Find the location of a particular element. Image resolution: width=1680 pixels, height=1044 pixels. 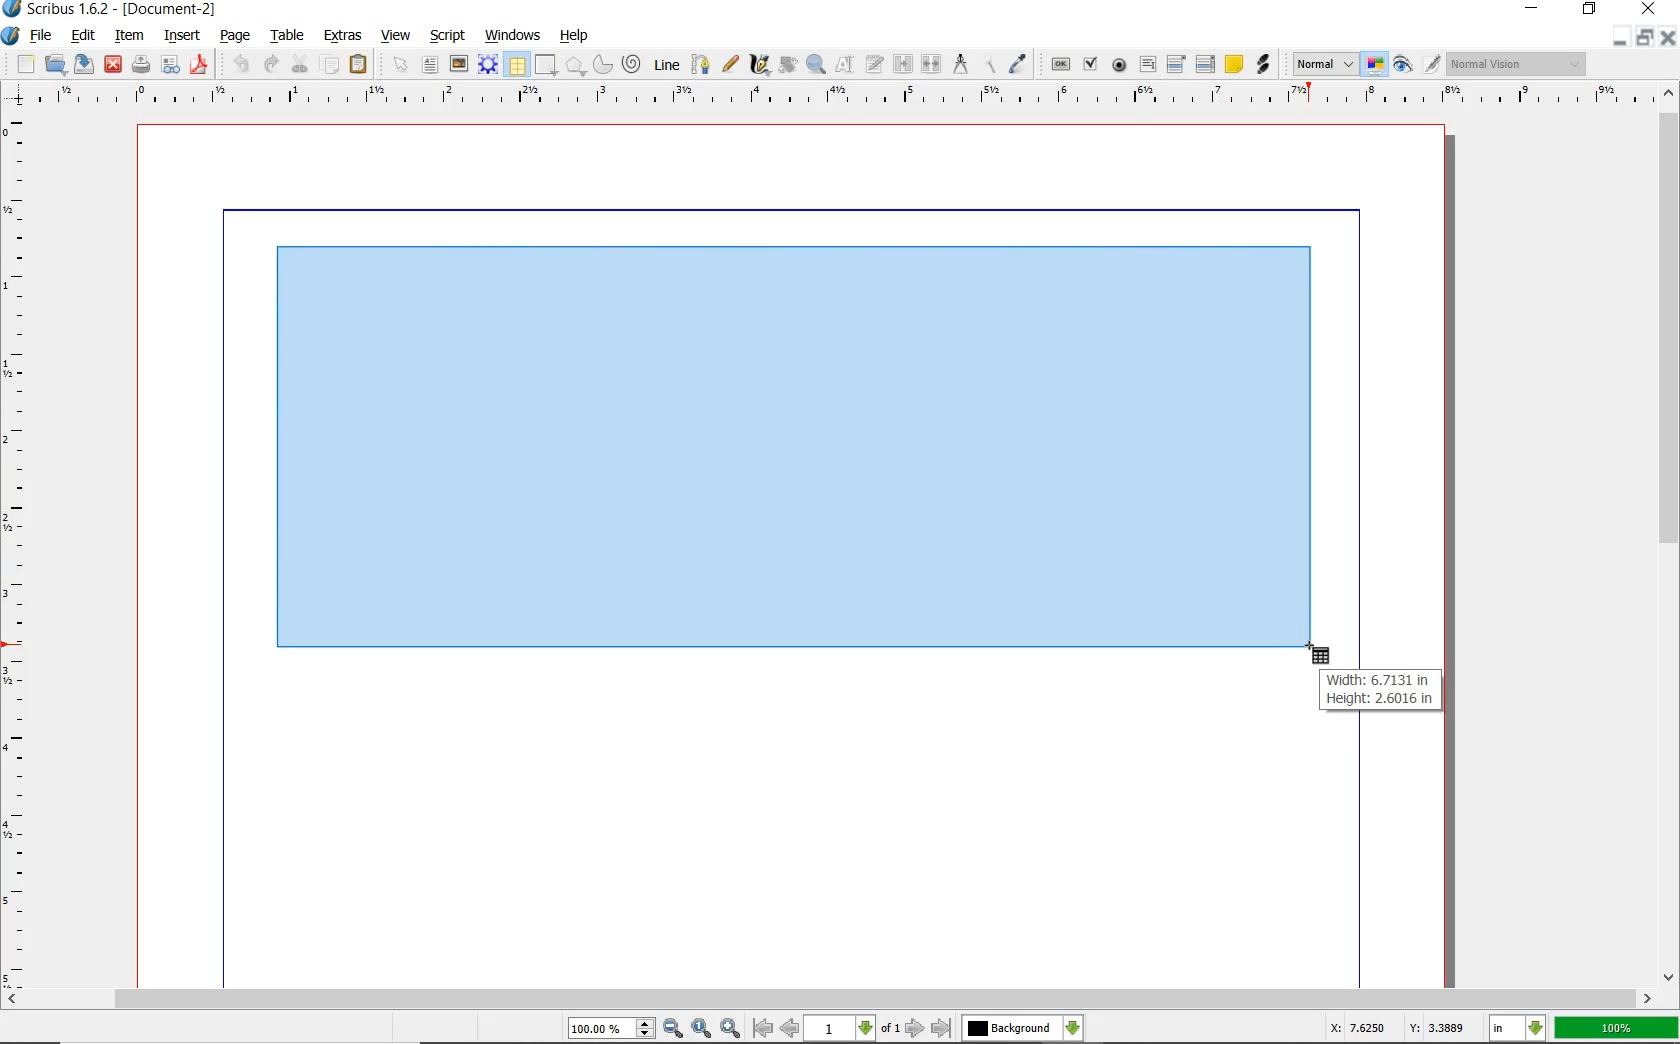

image frame is located at coordinates (457, 65).